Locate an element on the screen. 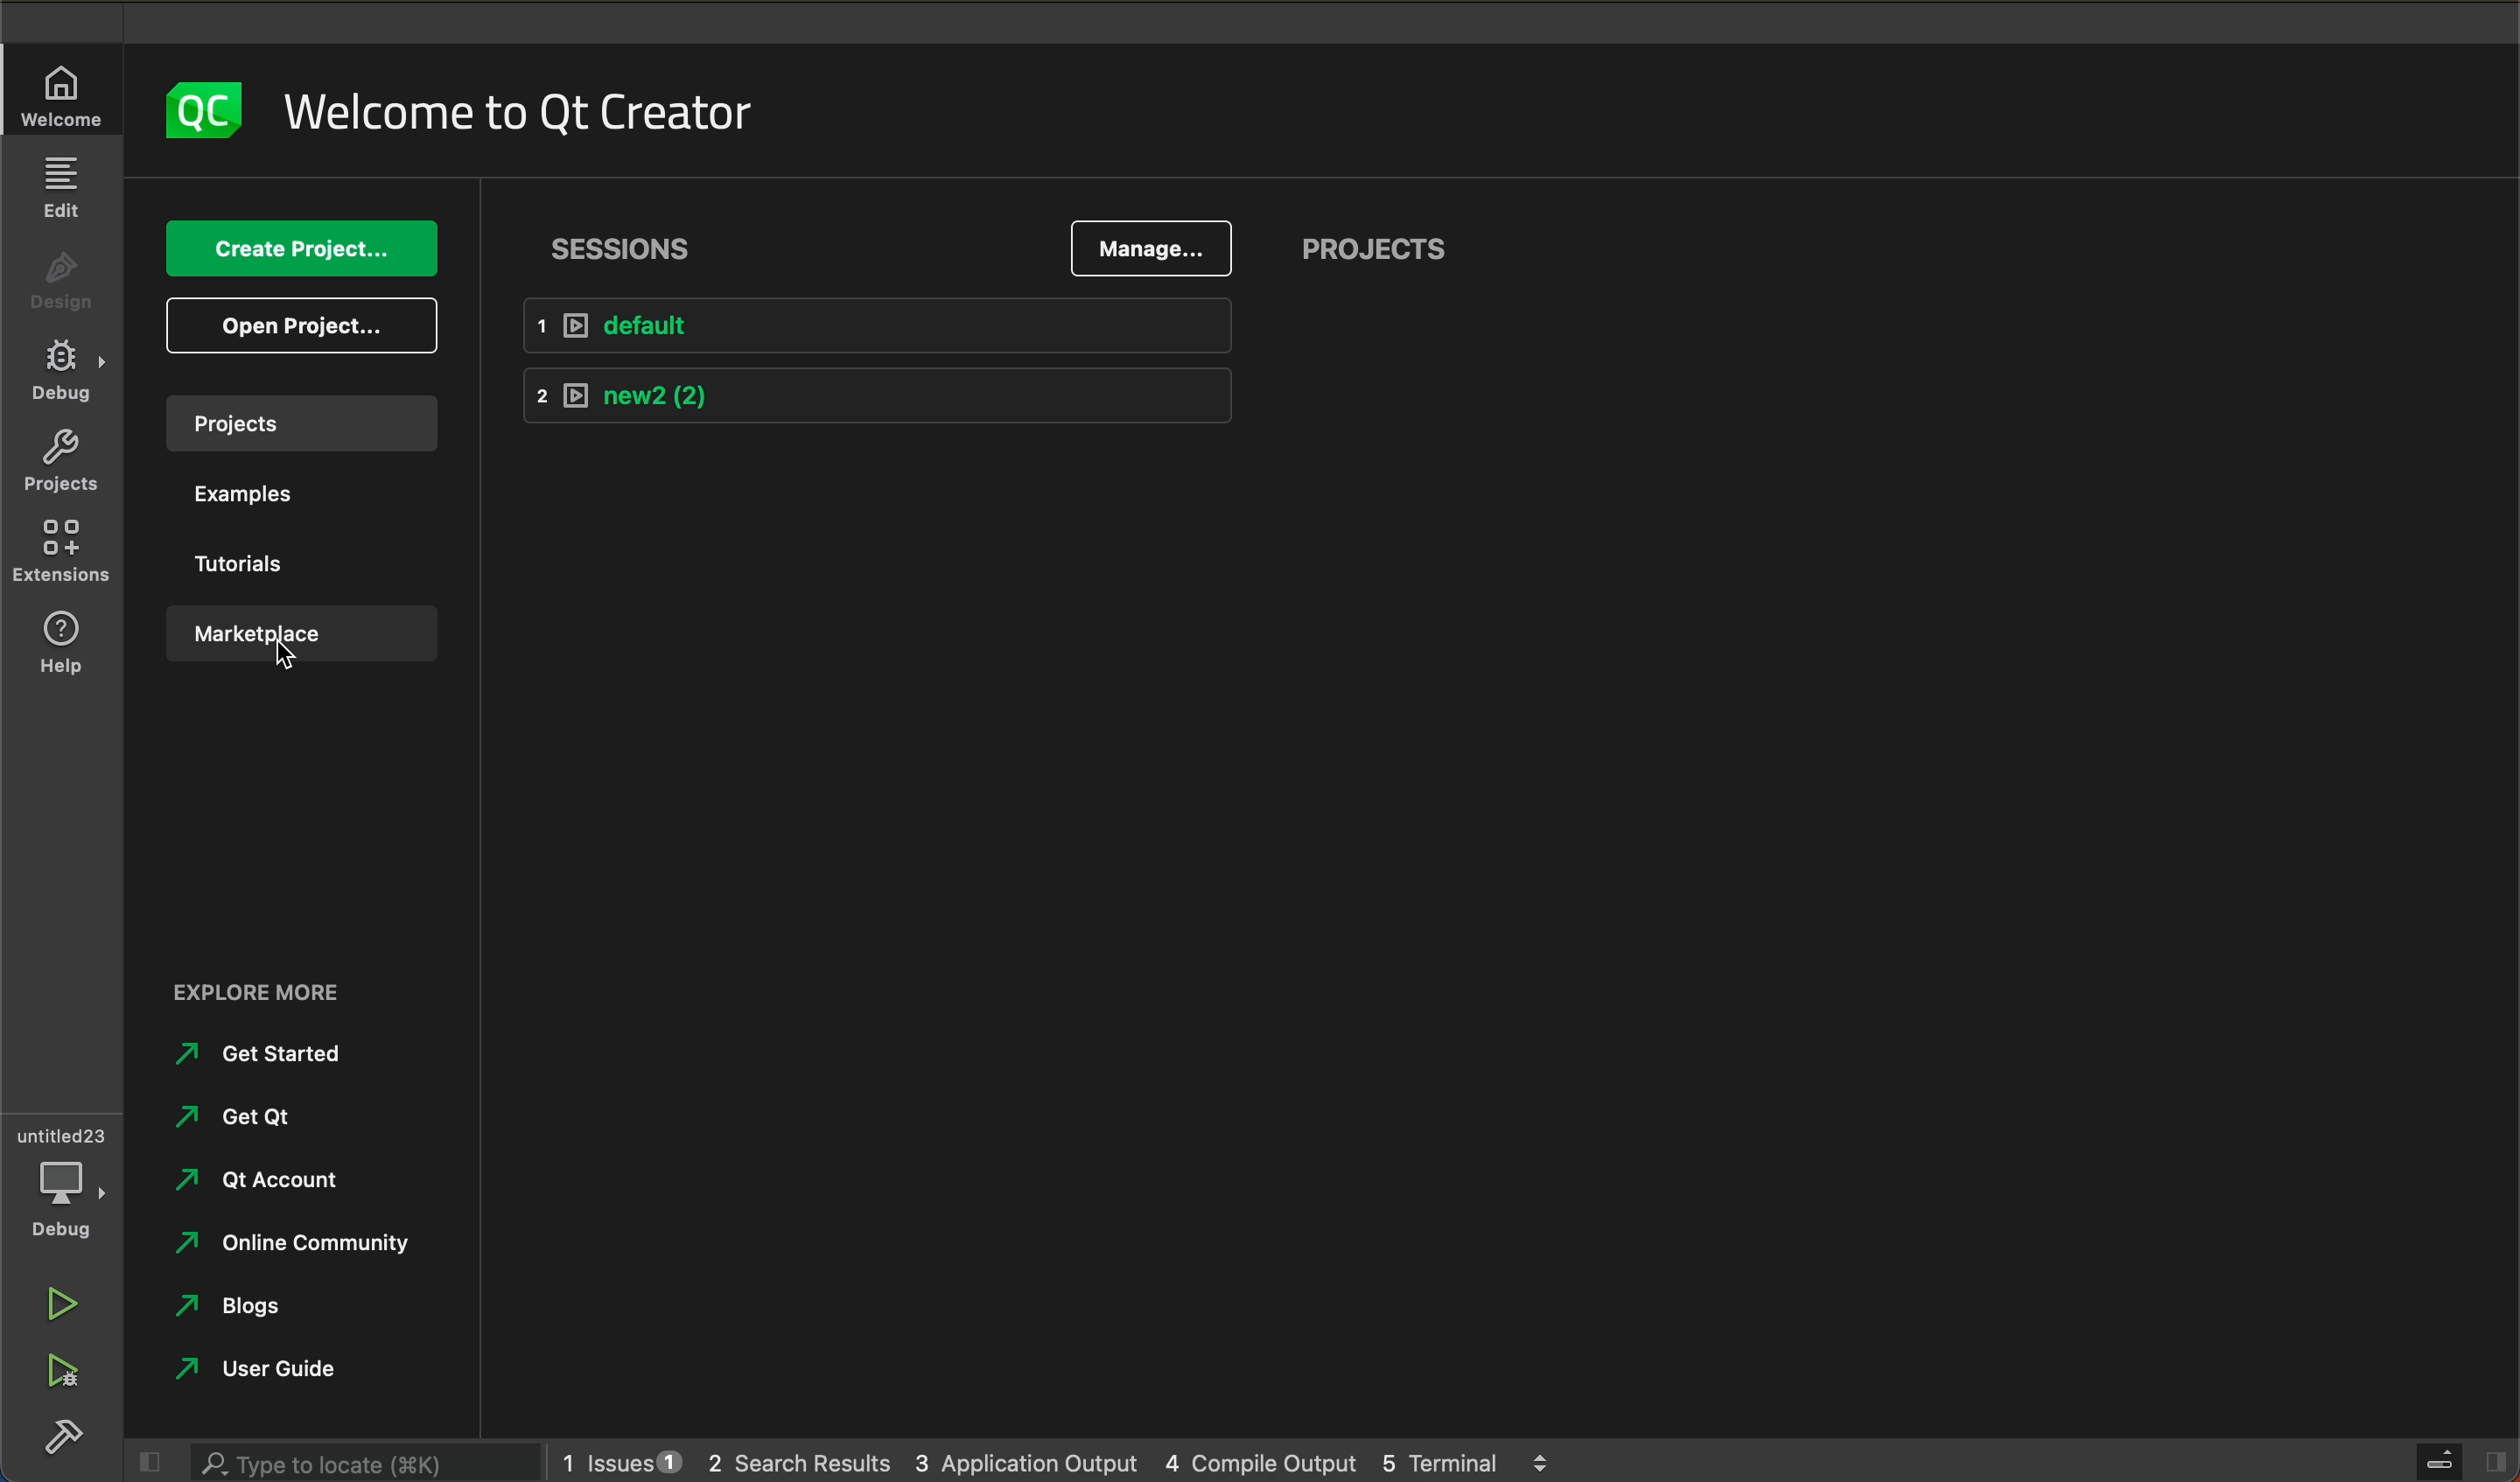 This screenshot has width=2520, height=1482. debug is located at coordinates (62, 372).